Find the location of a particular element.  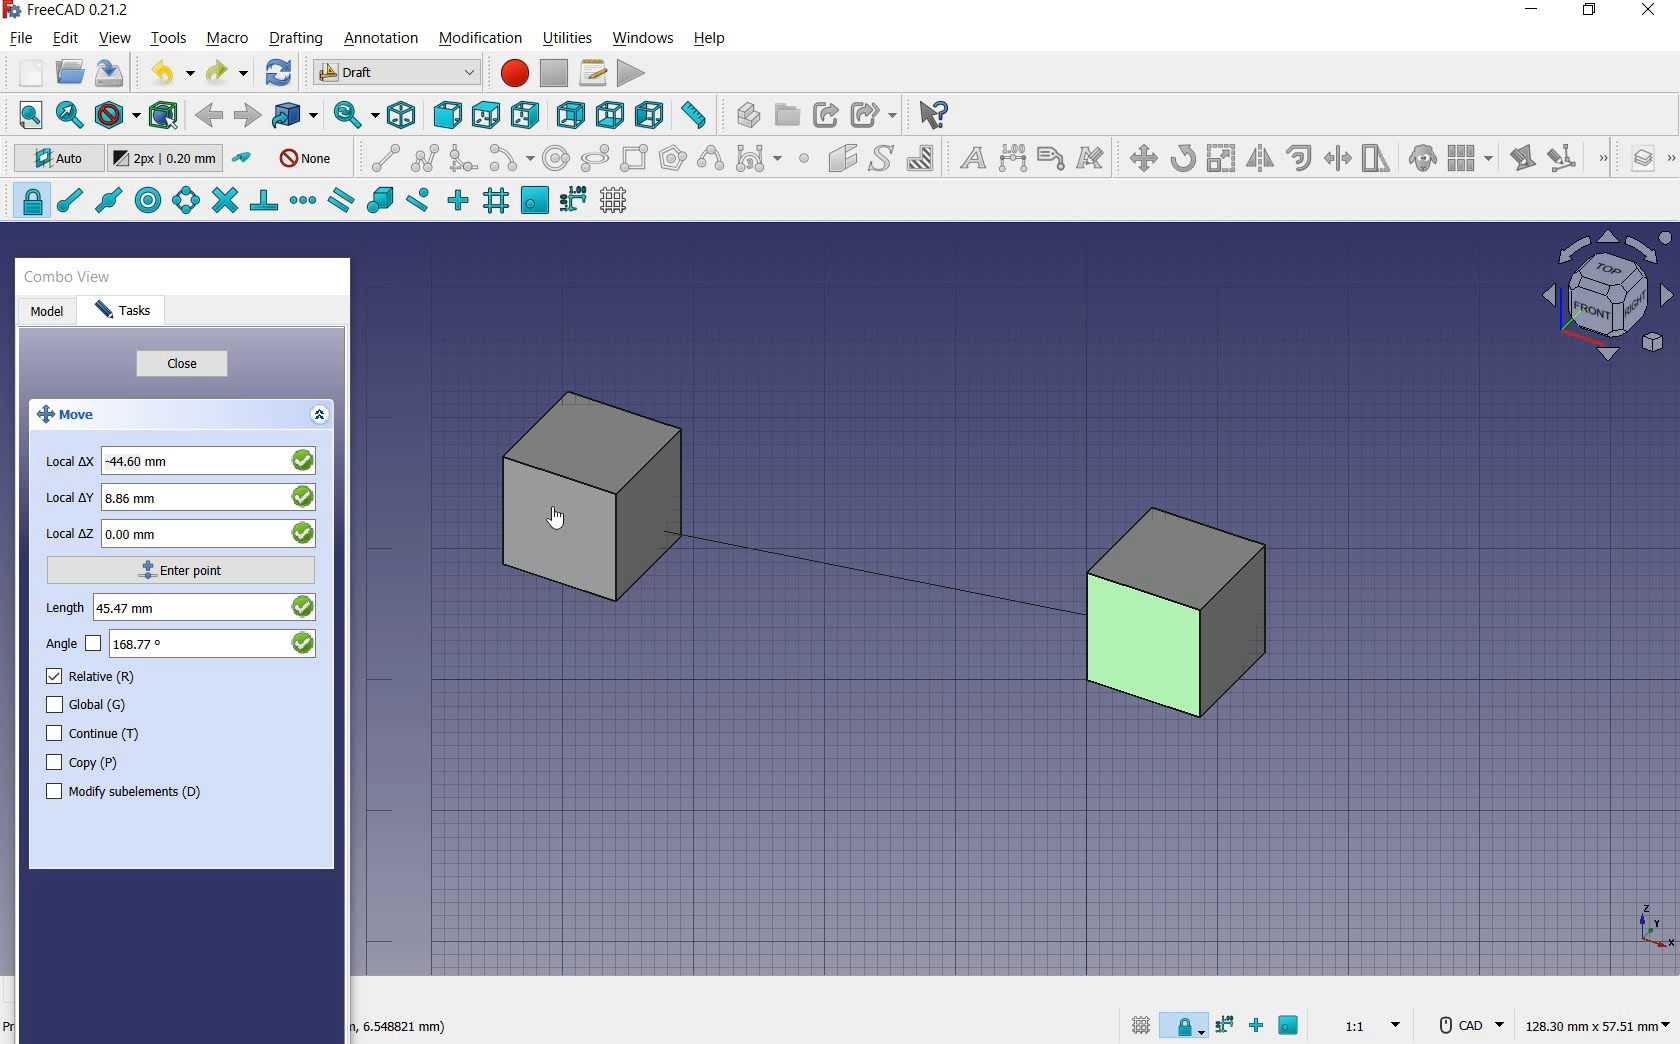

back is located at coordinates (210, 116).